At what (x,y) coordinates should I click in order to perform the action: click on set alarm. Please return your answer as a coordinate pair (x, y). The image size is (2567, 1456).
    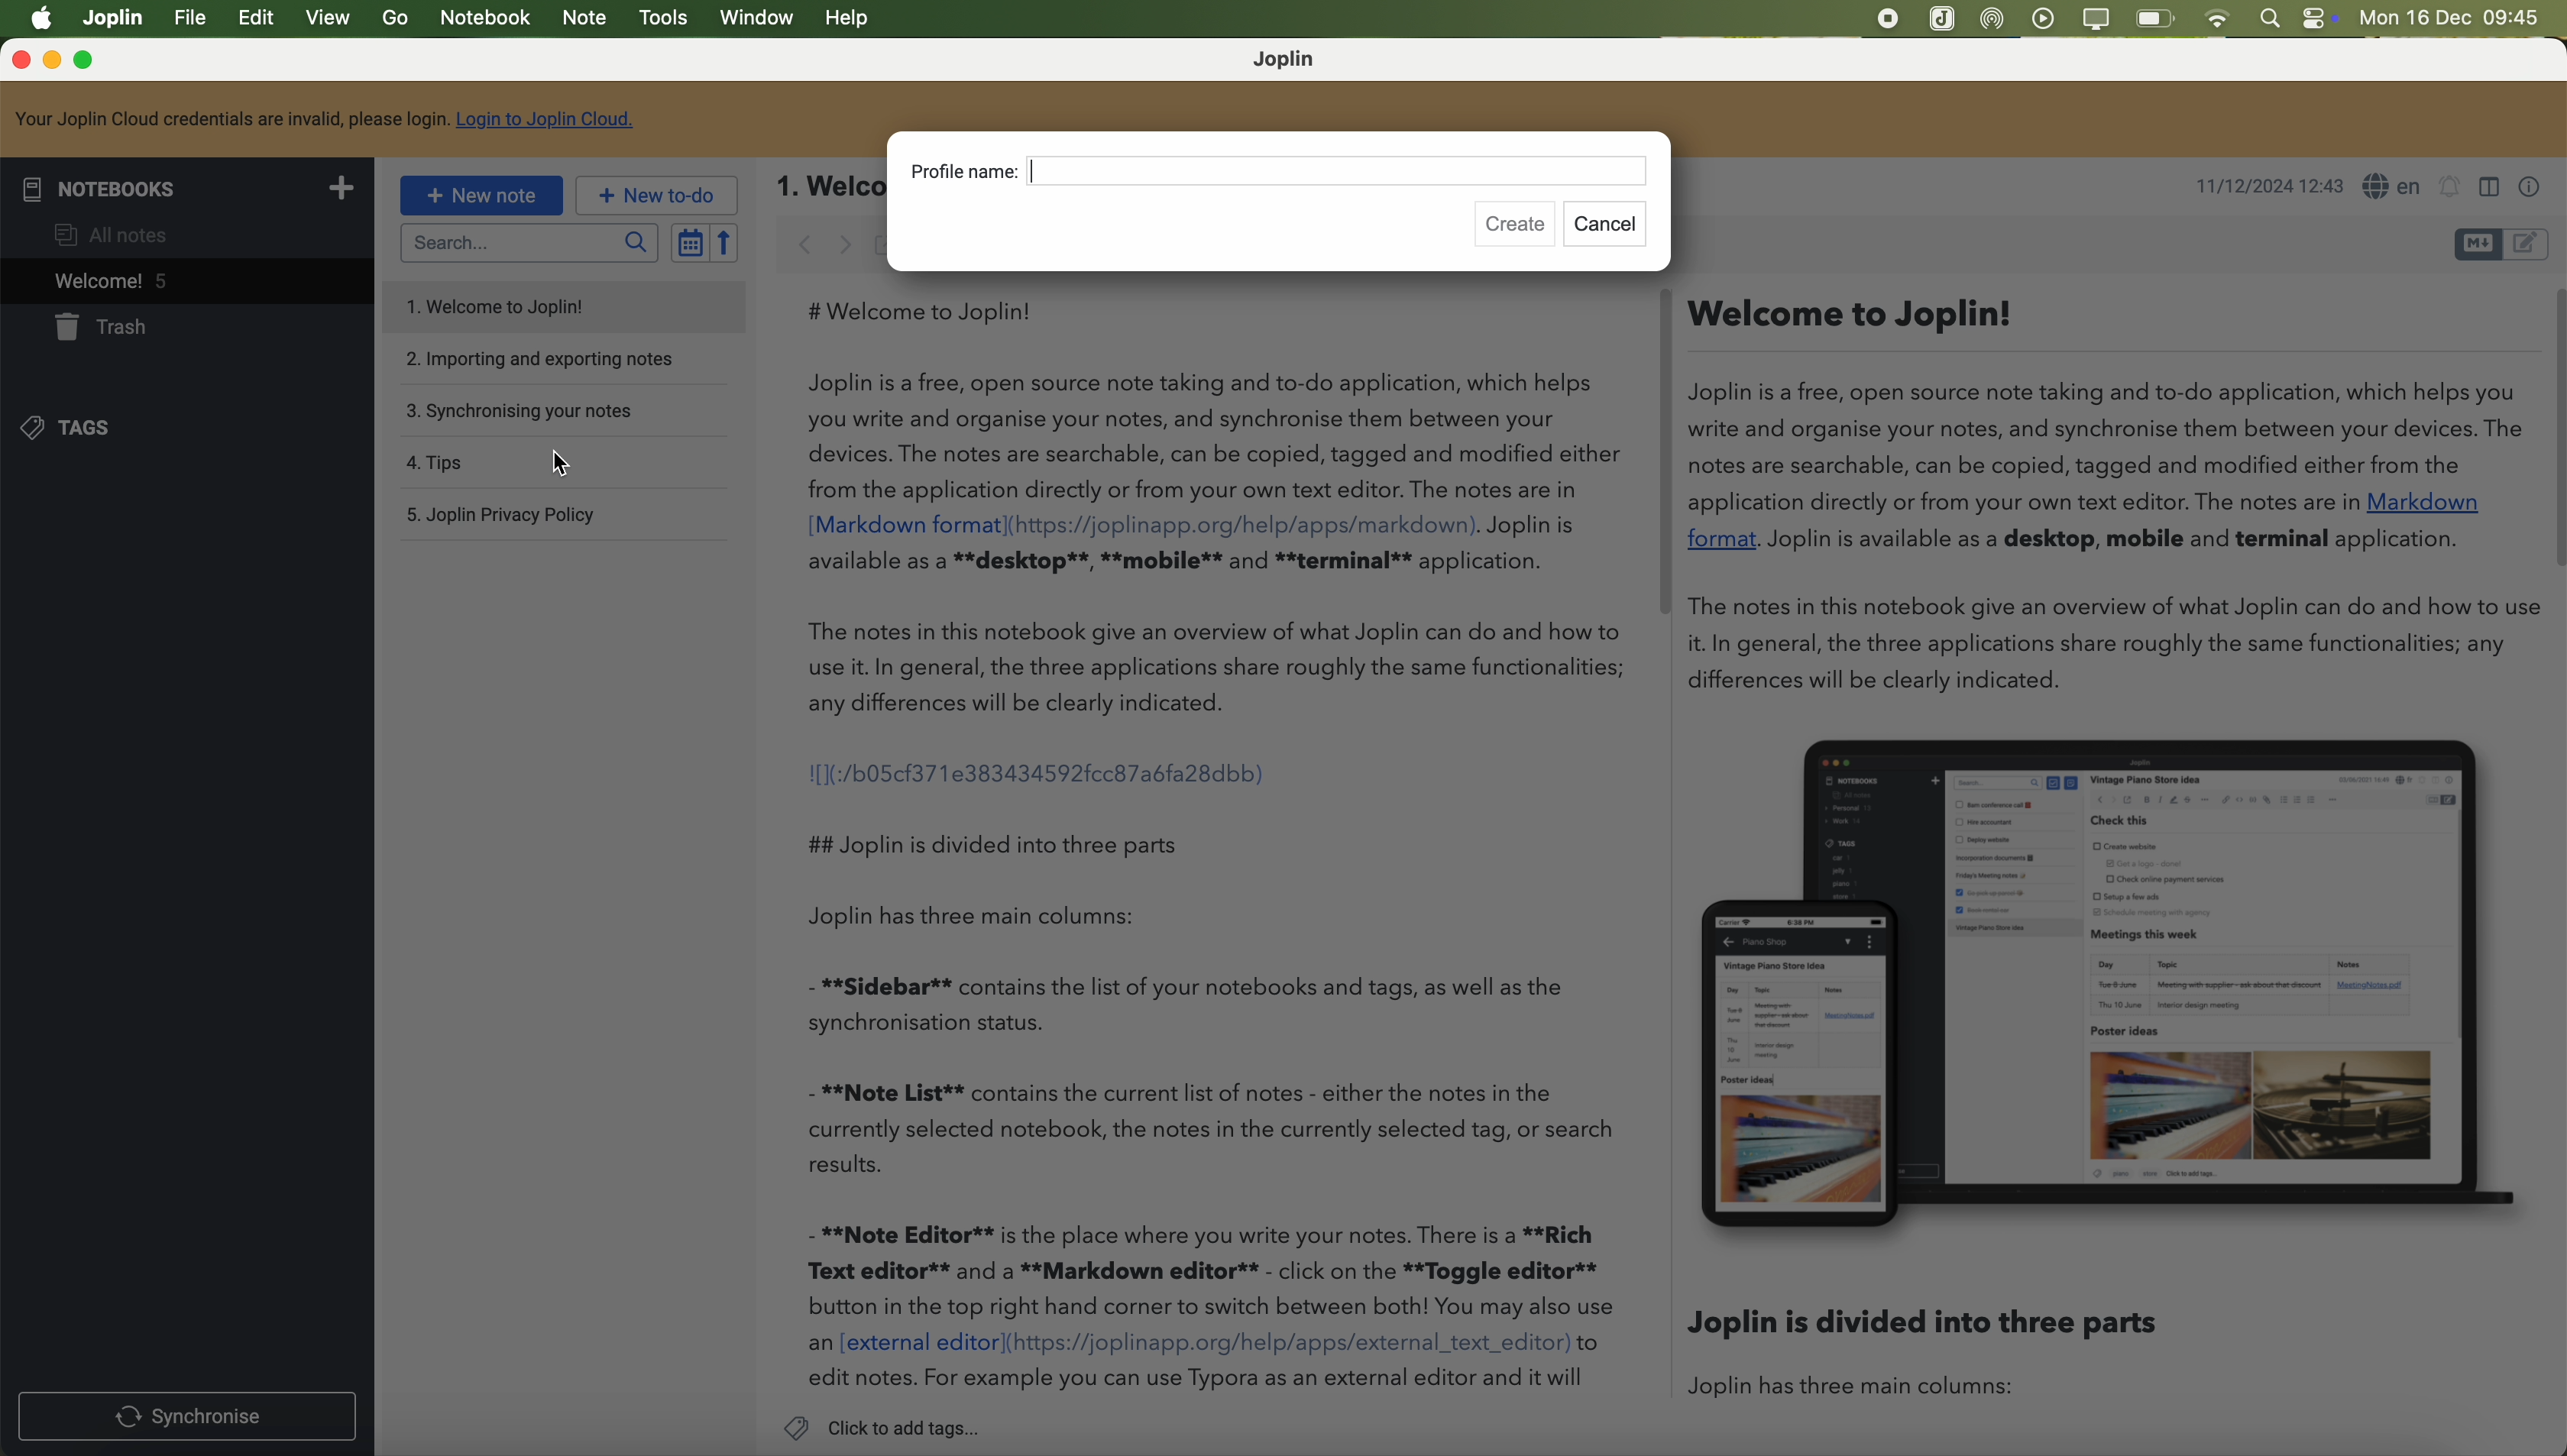
    Looking at the image, I should click on (2450, 191).